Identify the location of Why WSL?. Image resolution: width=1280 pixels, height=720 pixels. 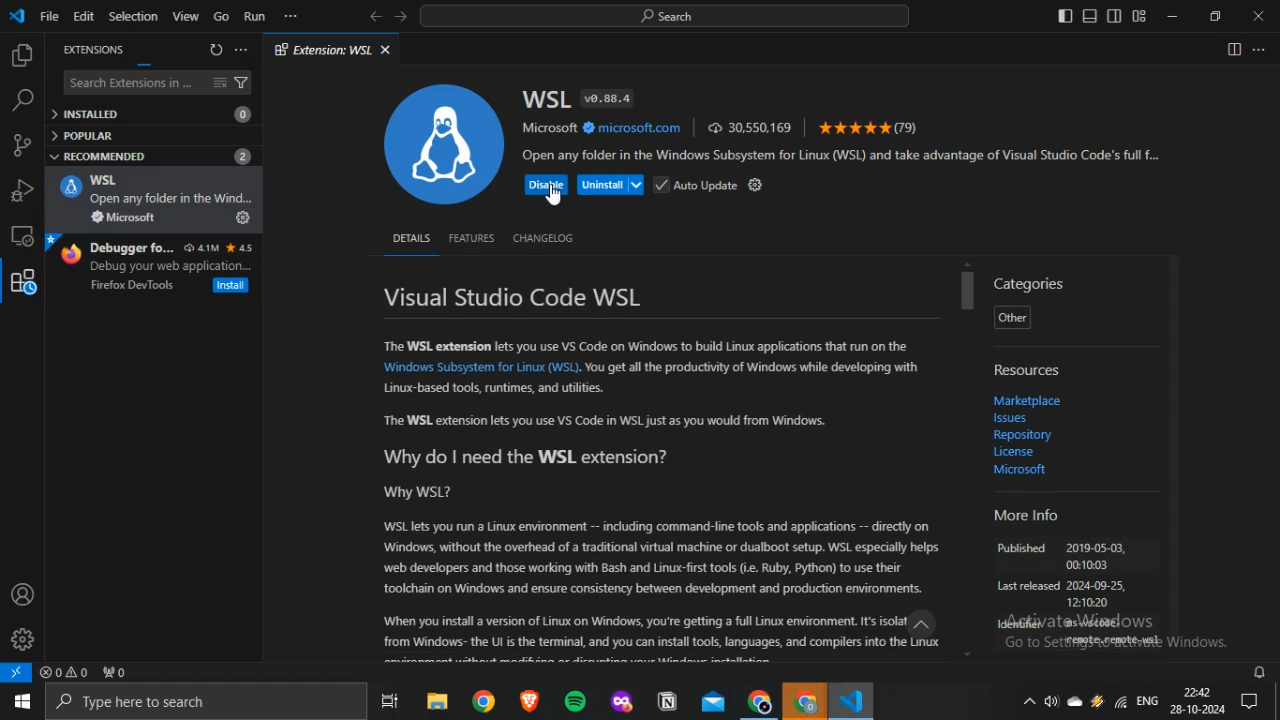
(419, 495).